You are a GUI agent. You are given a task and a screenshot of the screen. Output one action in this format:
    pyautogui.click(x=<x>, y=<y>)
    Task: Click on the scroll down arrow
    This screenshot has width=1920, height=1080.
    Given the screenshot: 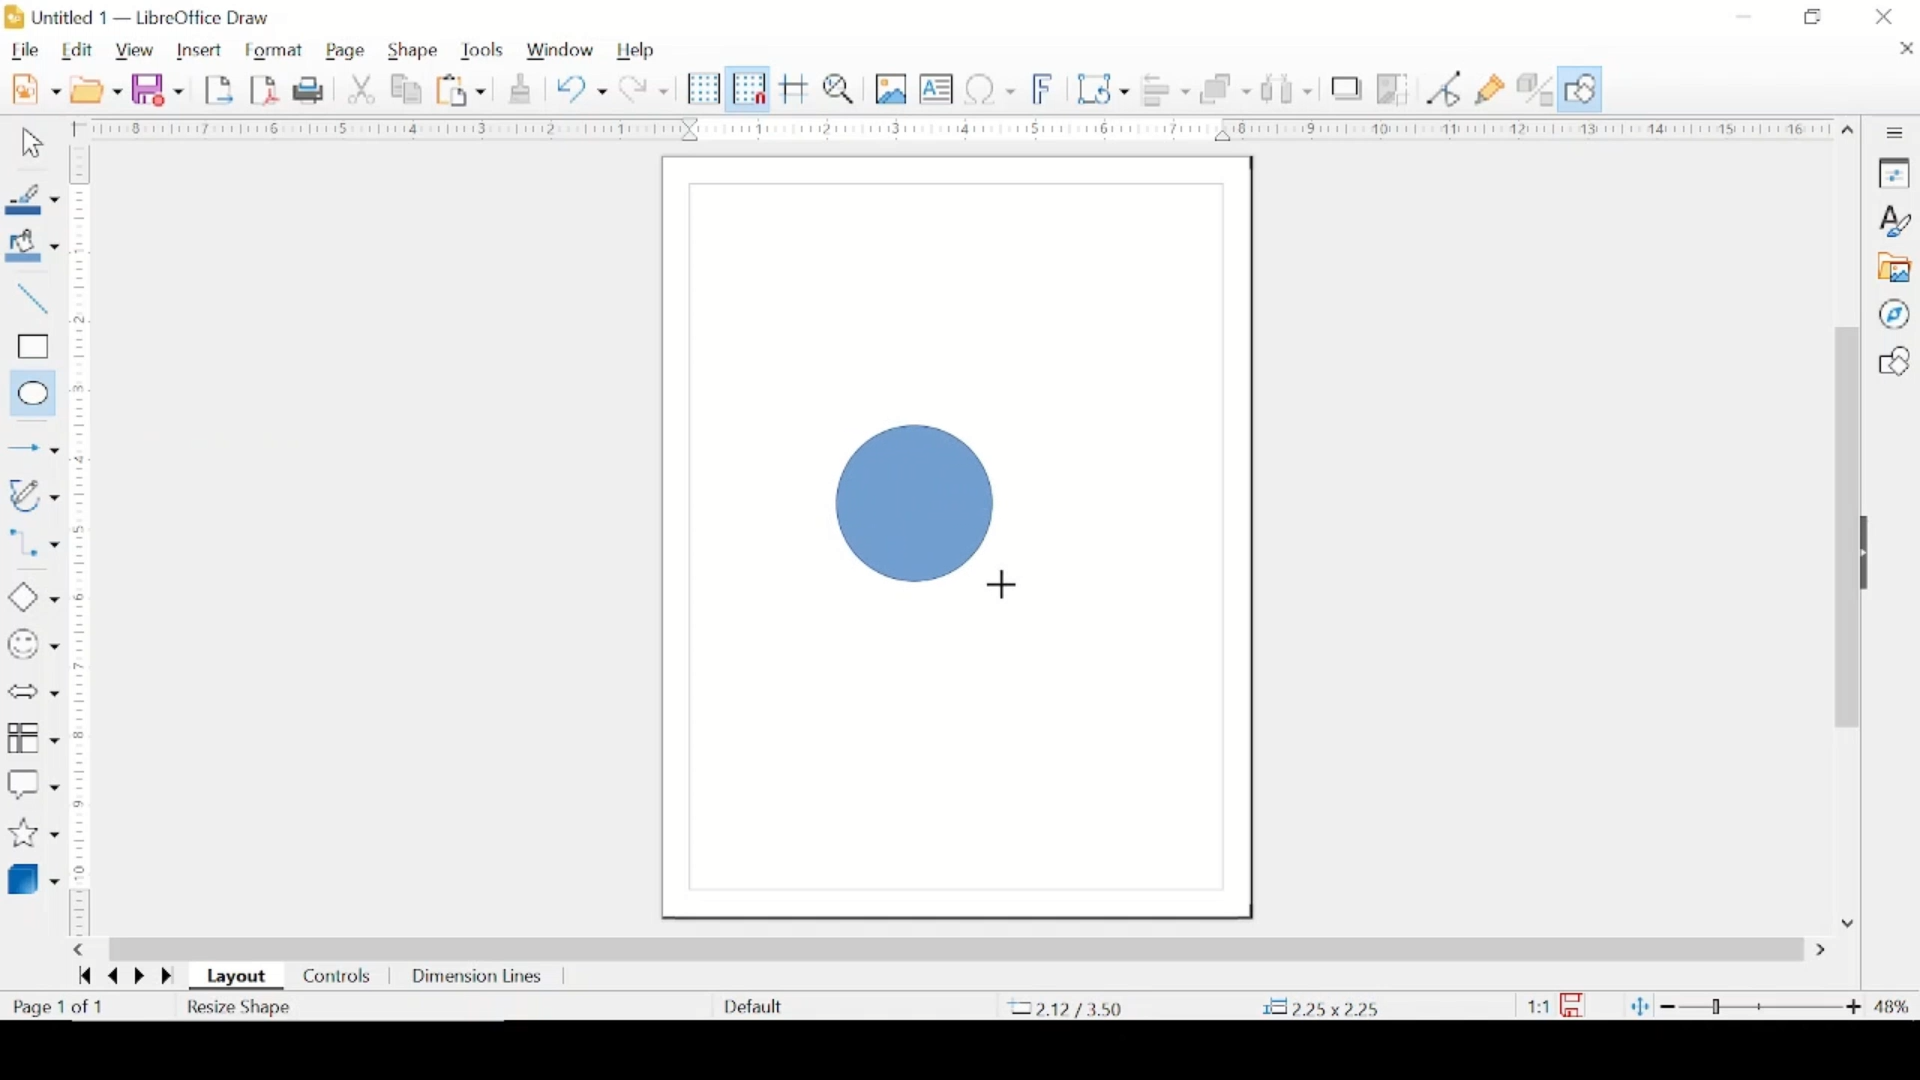 What is the action you would take?
    pyautogui.click(x=1843, y=923)
    